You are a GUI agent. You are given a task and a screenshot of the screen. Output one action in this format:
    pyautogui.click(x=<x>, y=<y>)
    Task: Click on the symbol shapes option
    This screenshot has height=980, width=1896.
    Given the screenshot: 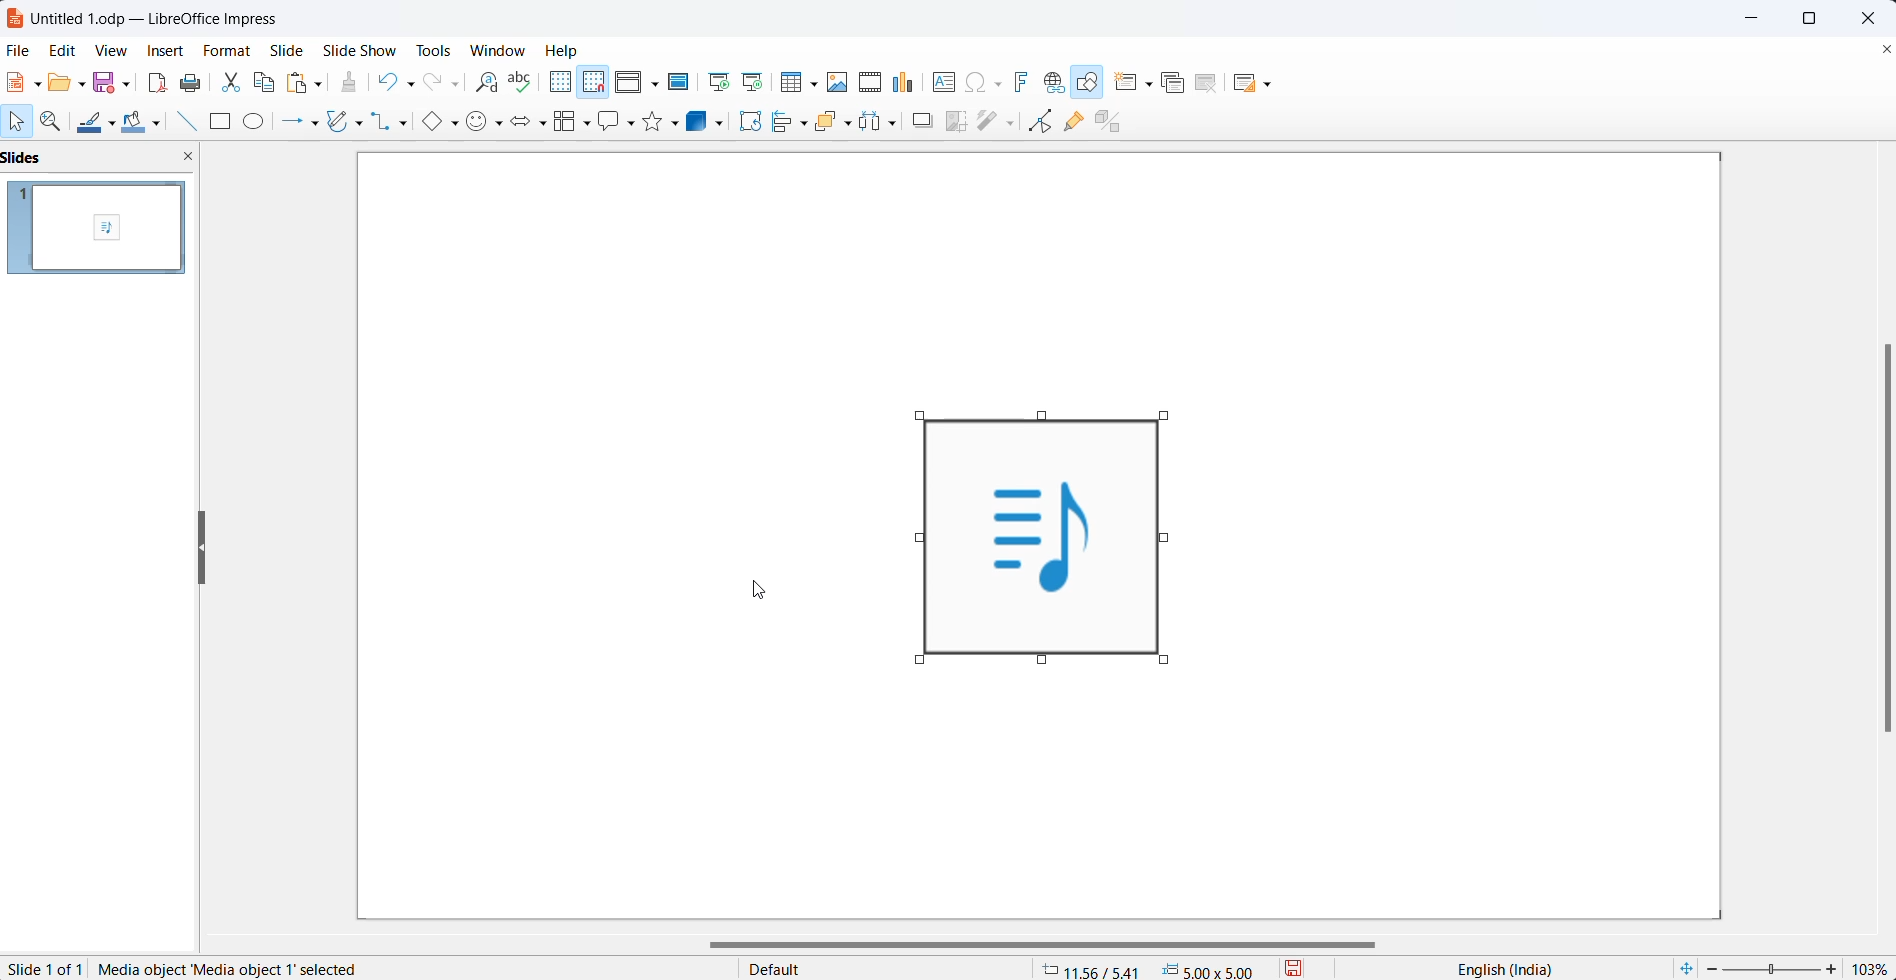 What is the action you would take?
    pyautogui.click(x=501, y=124)
    